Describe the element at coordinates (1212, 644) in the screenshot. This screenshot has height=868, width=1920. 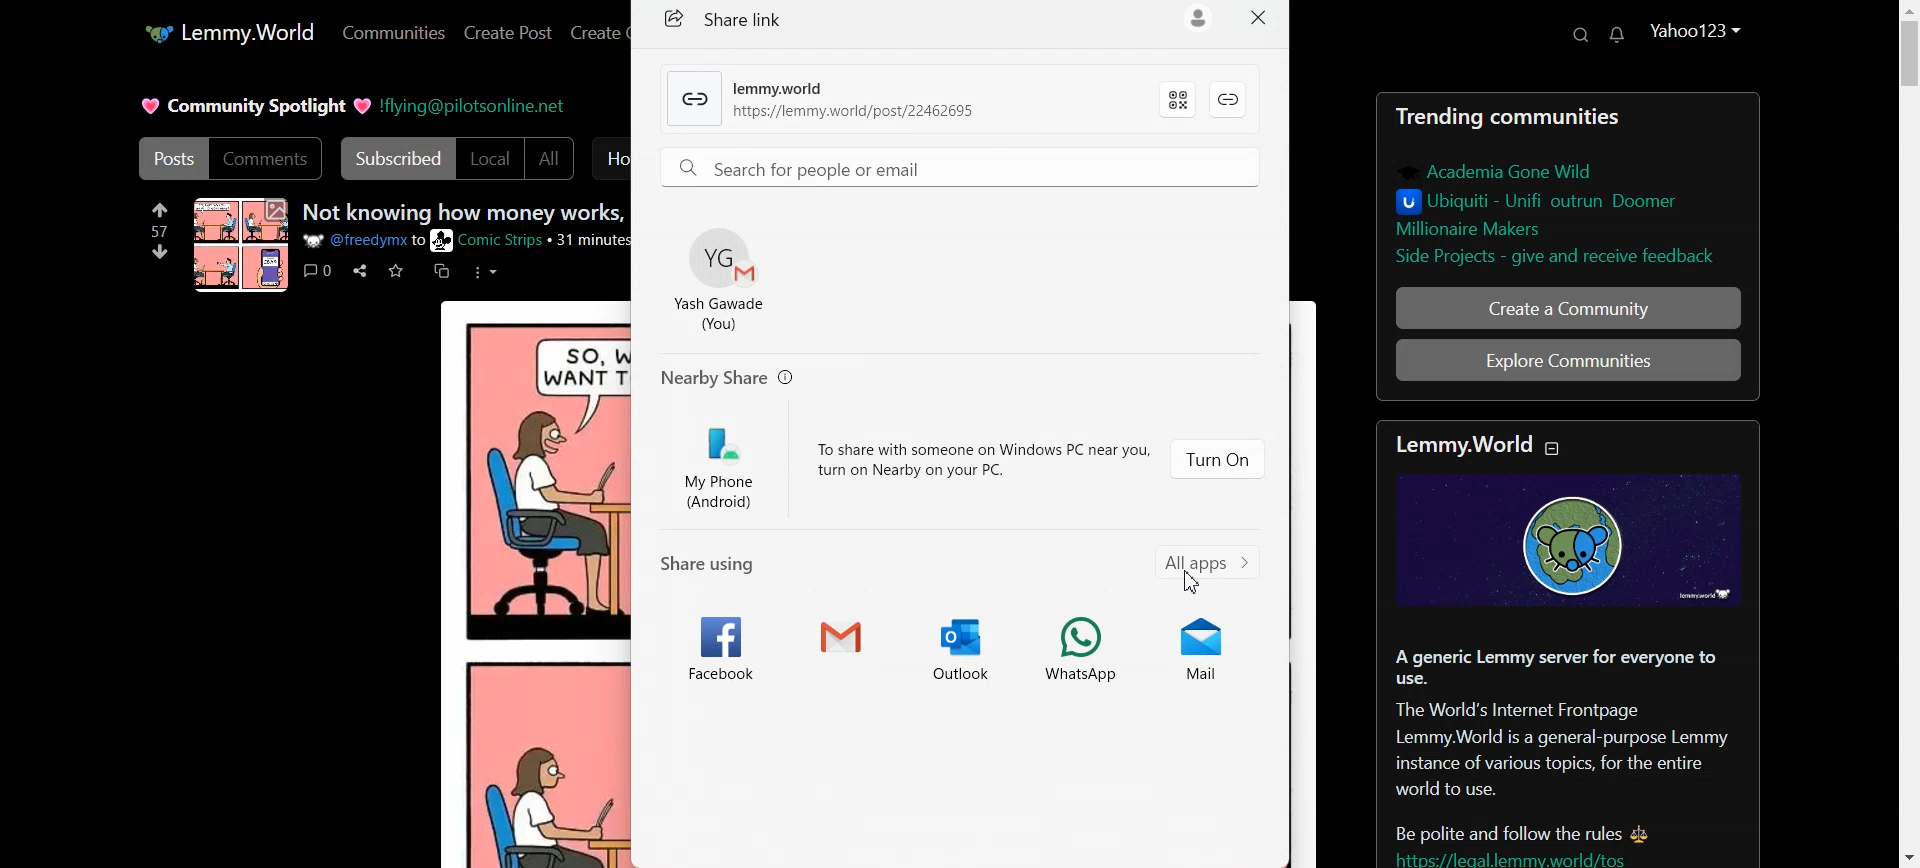
I see `Mail` at that location.